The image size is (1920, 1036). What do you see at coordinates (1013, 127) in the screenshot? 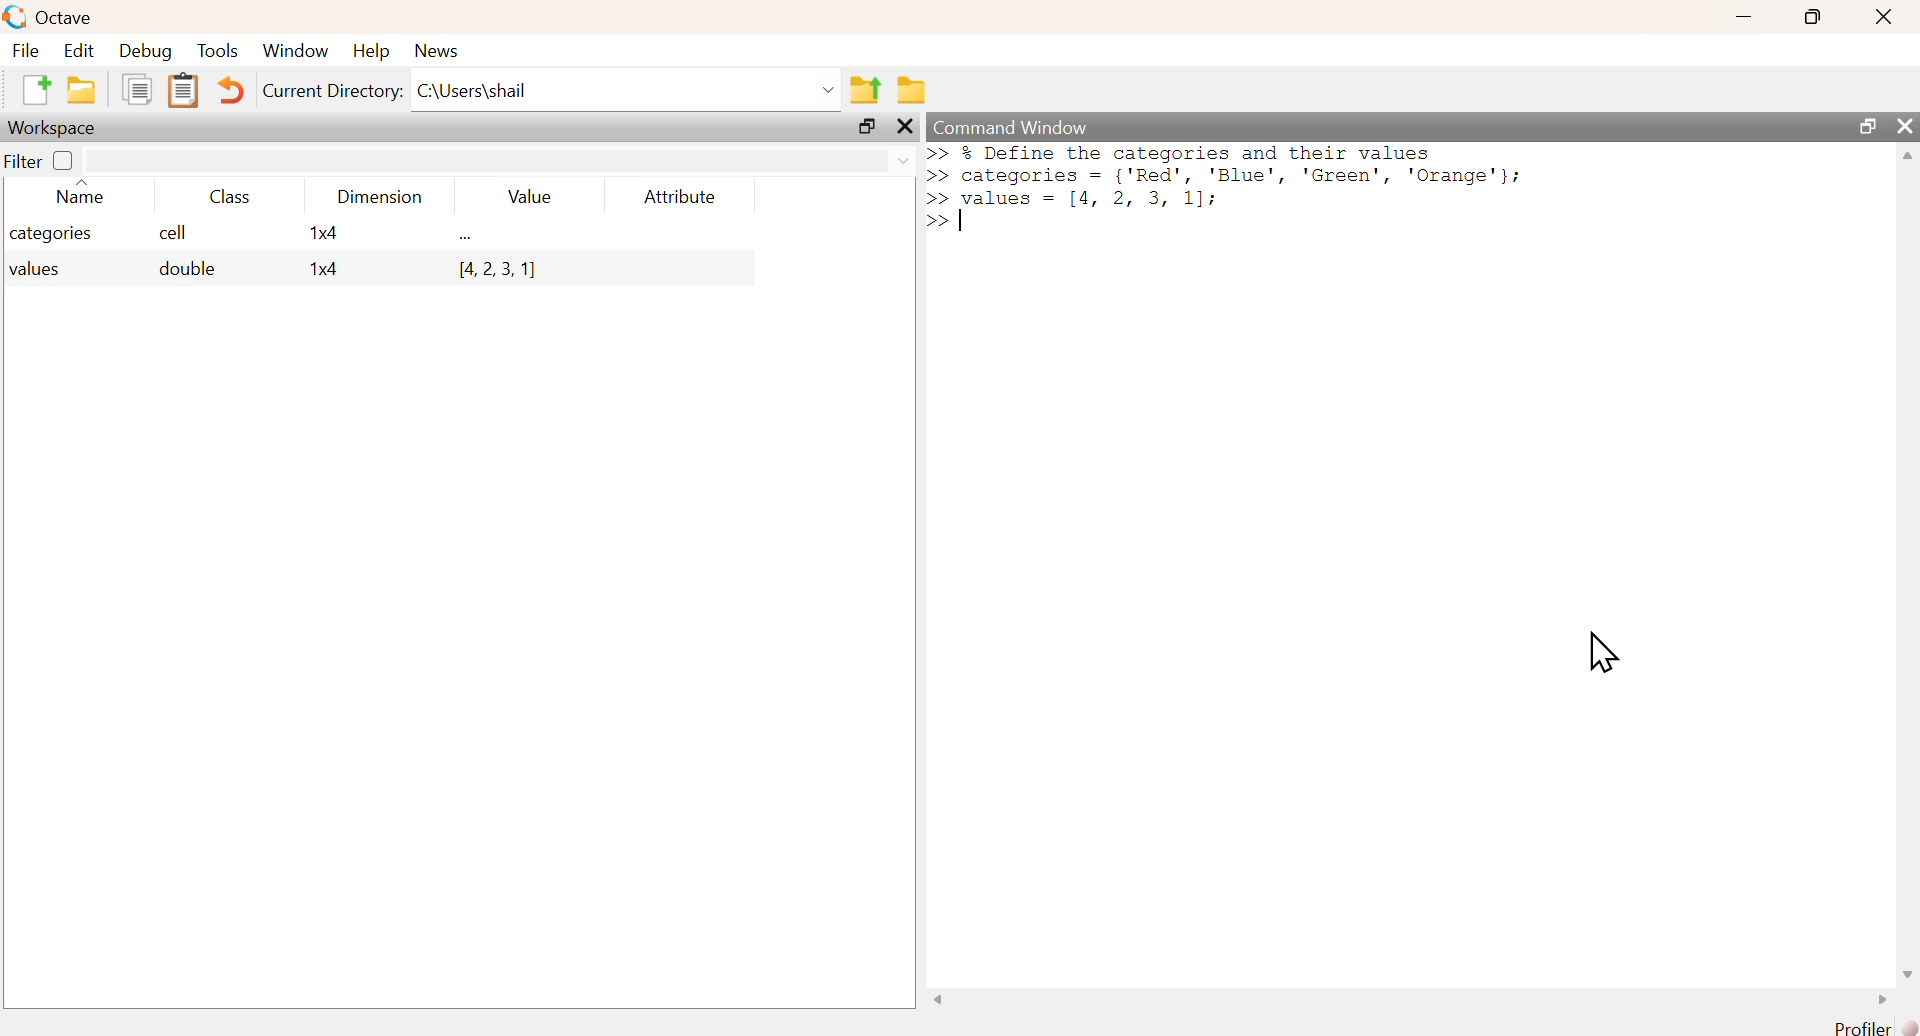
I see `Command Window` at bounding box center [1013, 127].